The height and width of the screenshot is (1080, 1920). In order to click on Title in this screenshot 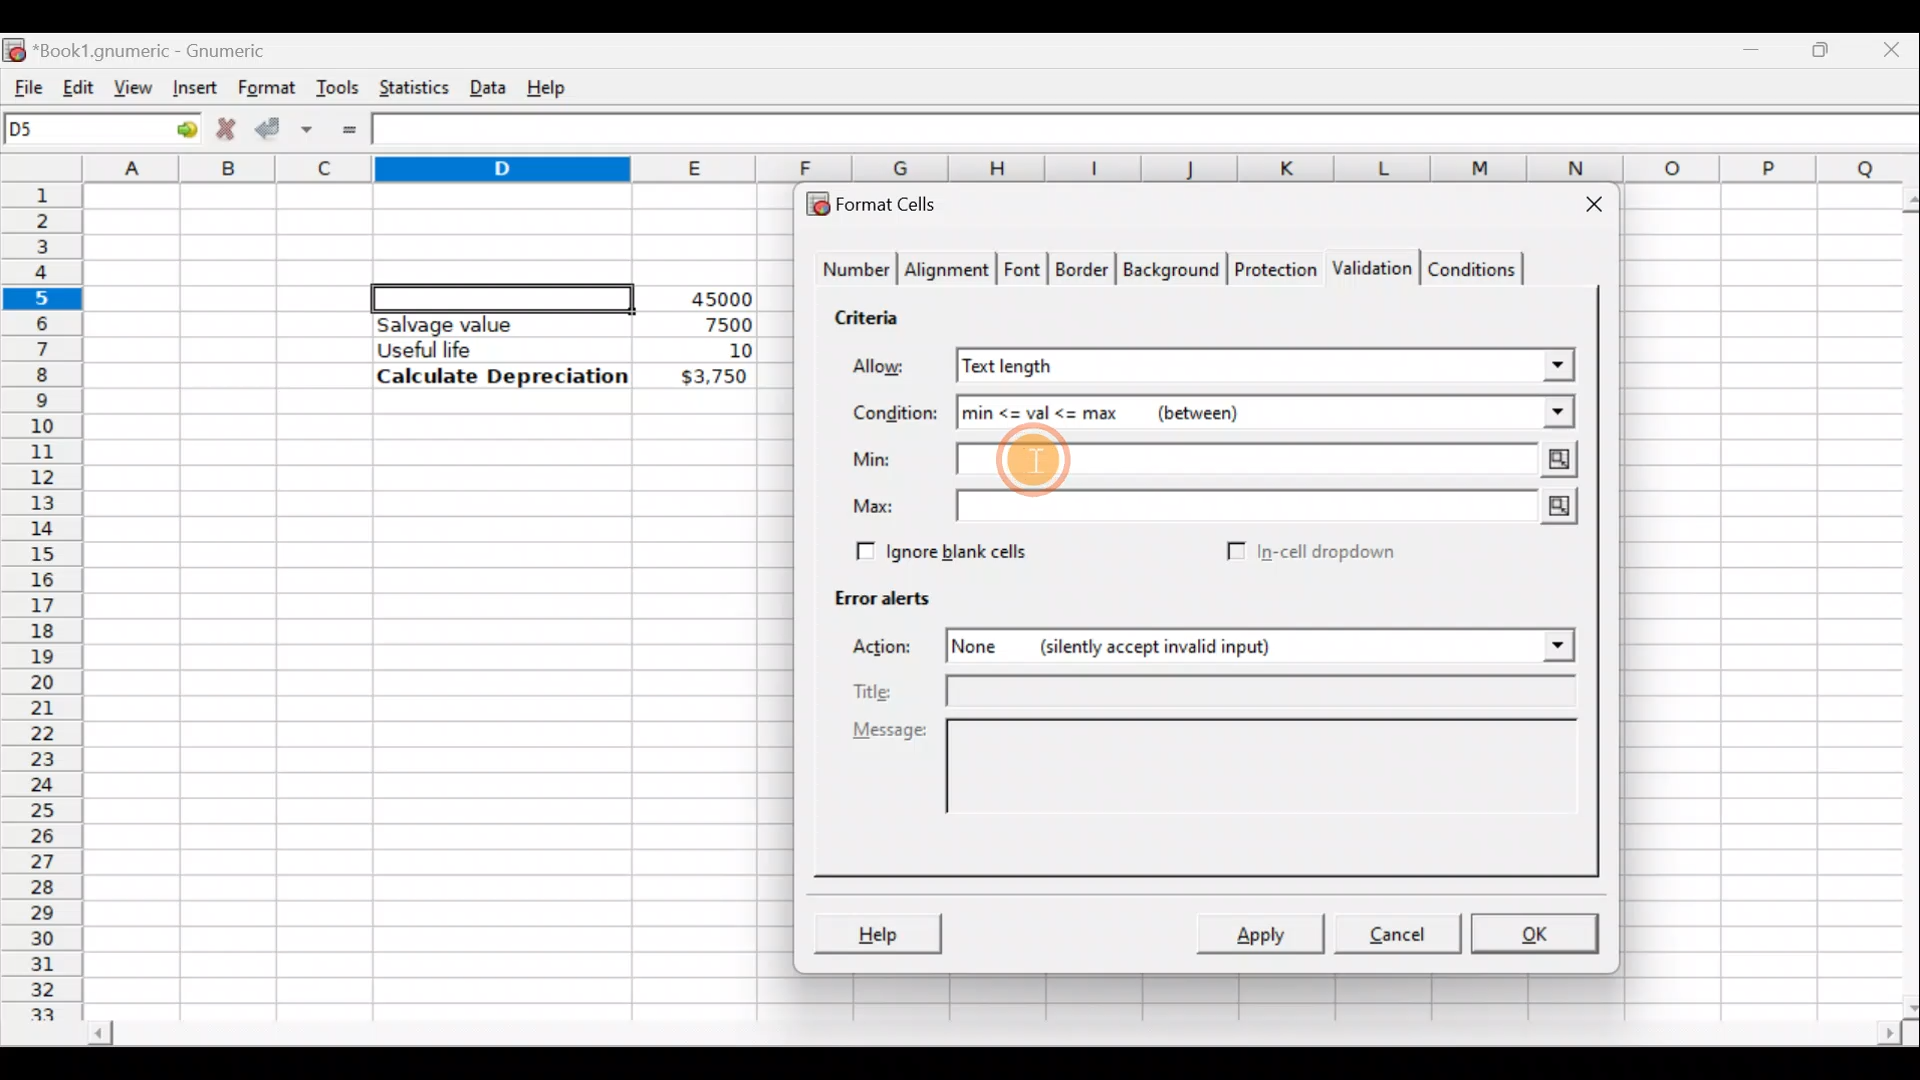, I will do `click(1216, 693)`.